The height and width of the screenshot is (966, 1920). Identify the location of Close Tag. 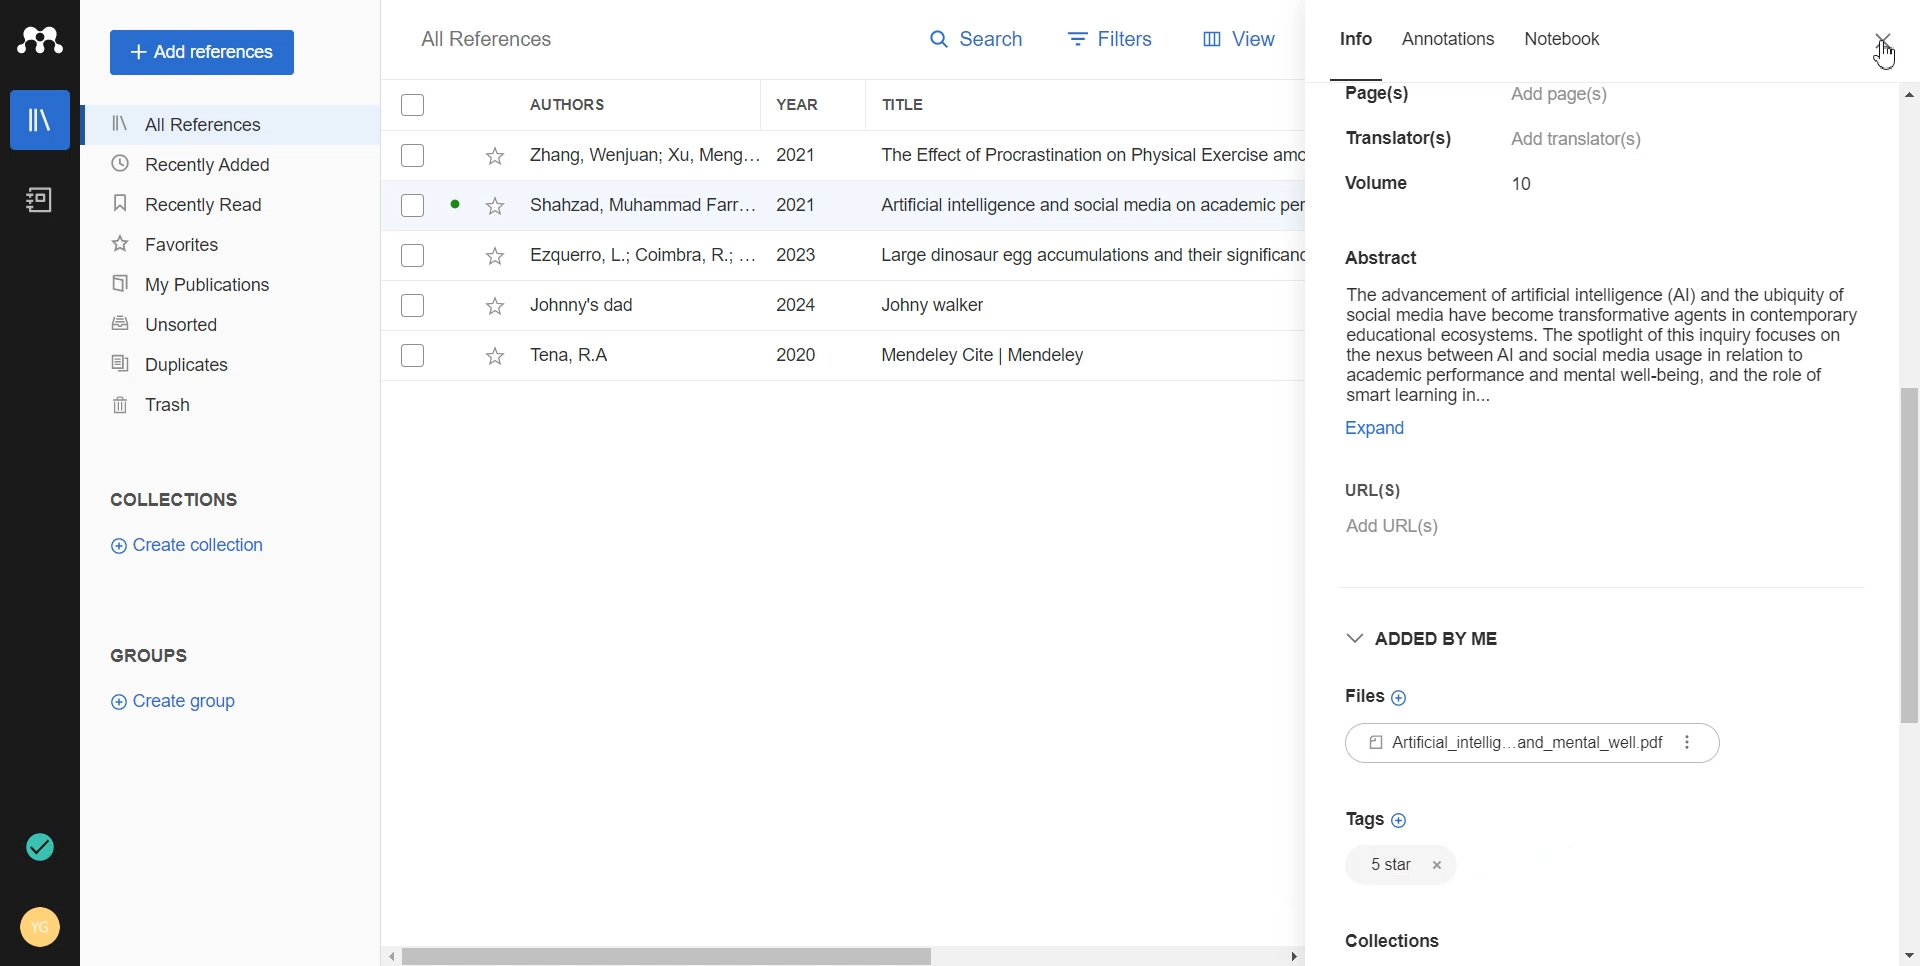
(1440, 867).